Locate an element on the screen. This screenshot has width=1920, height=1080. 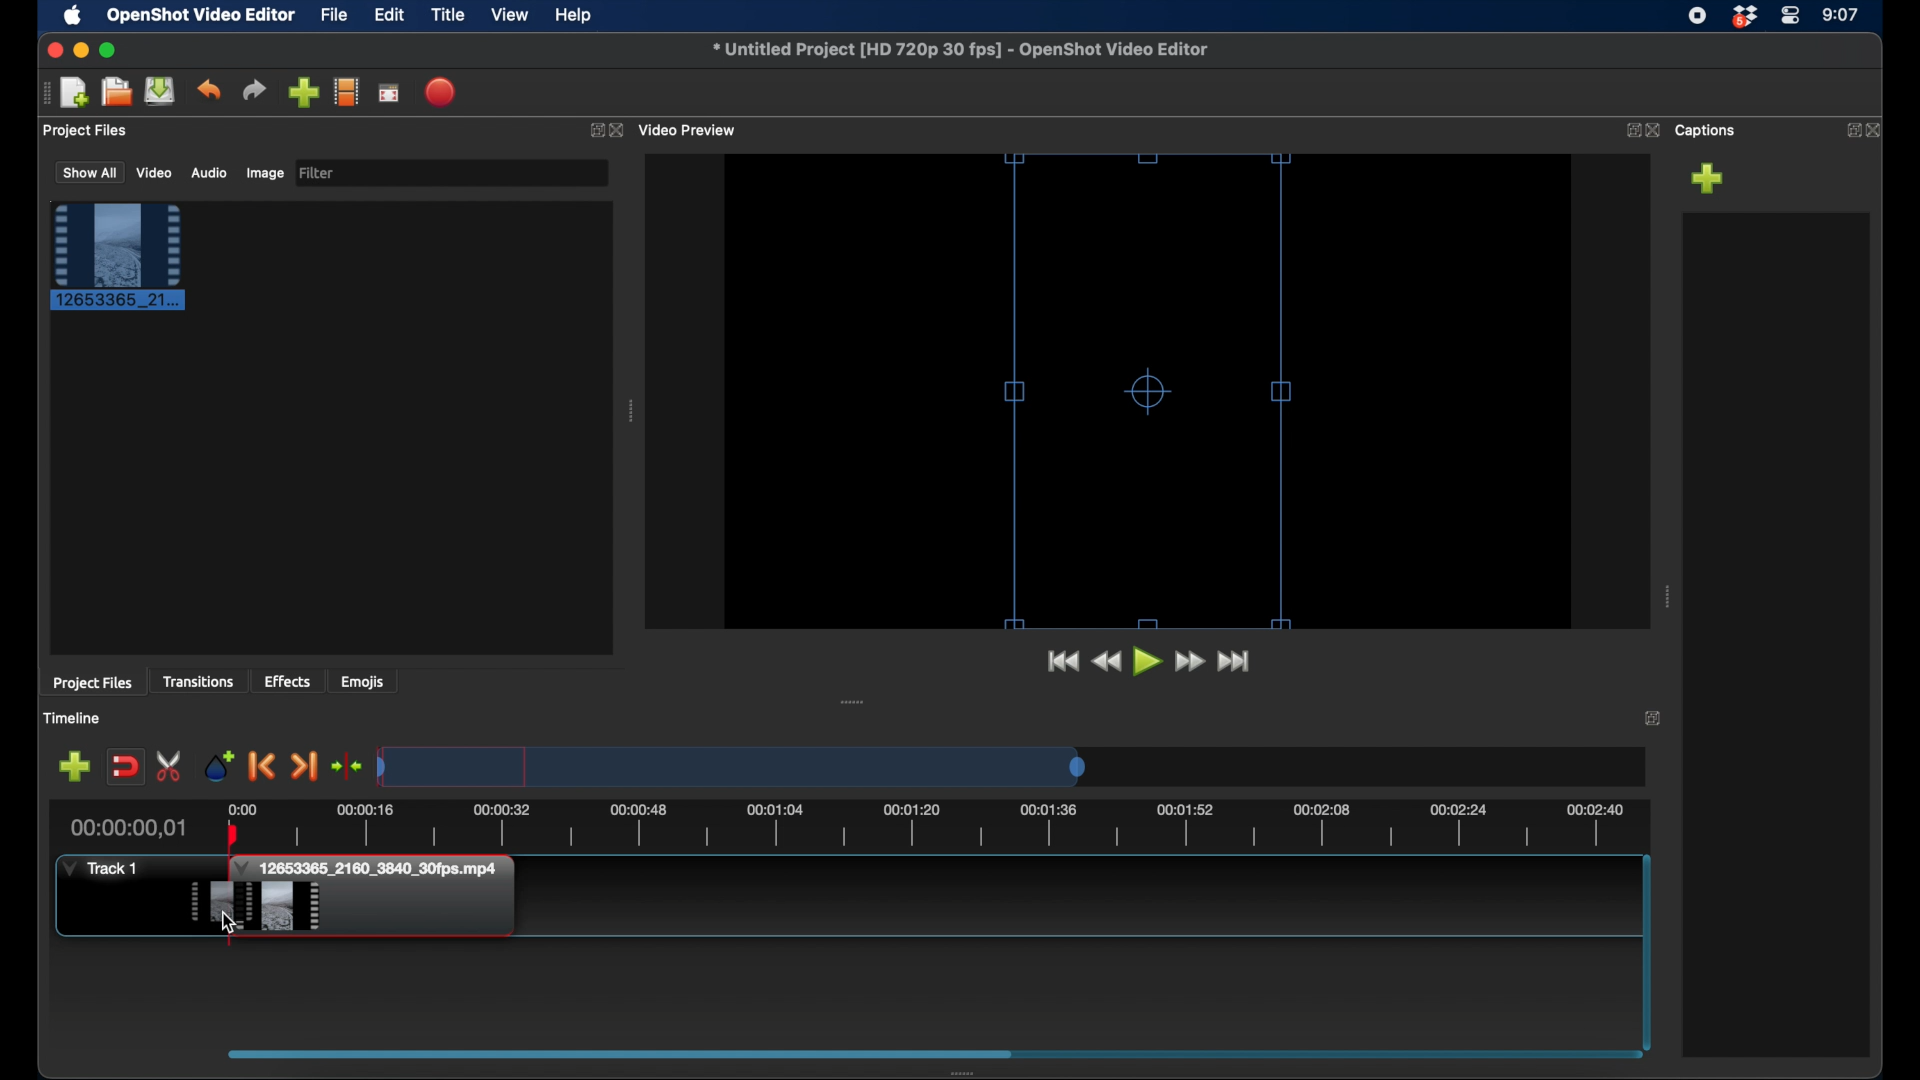
add is located at coordinates (1708, 178).